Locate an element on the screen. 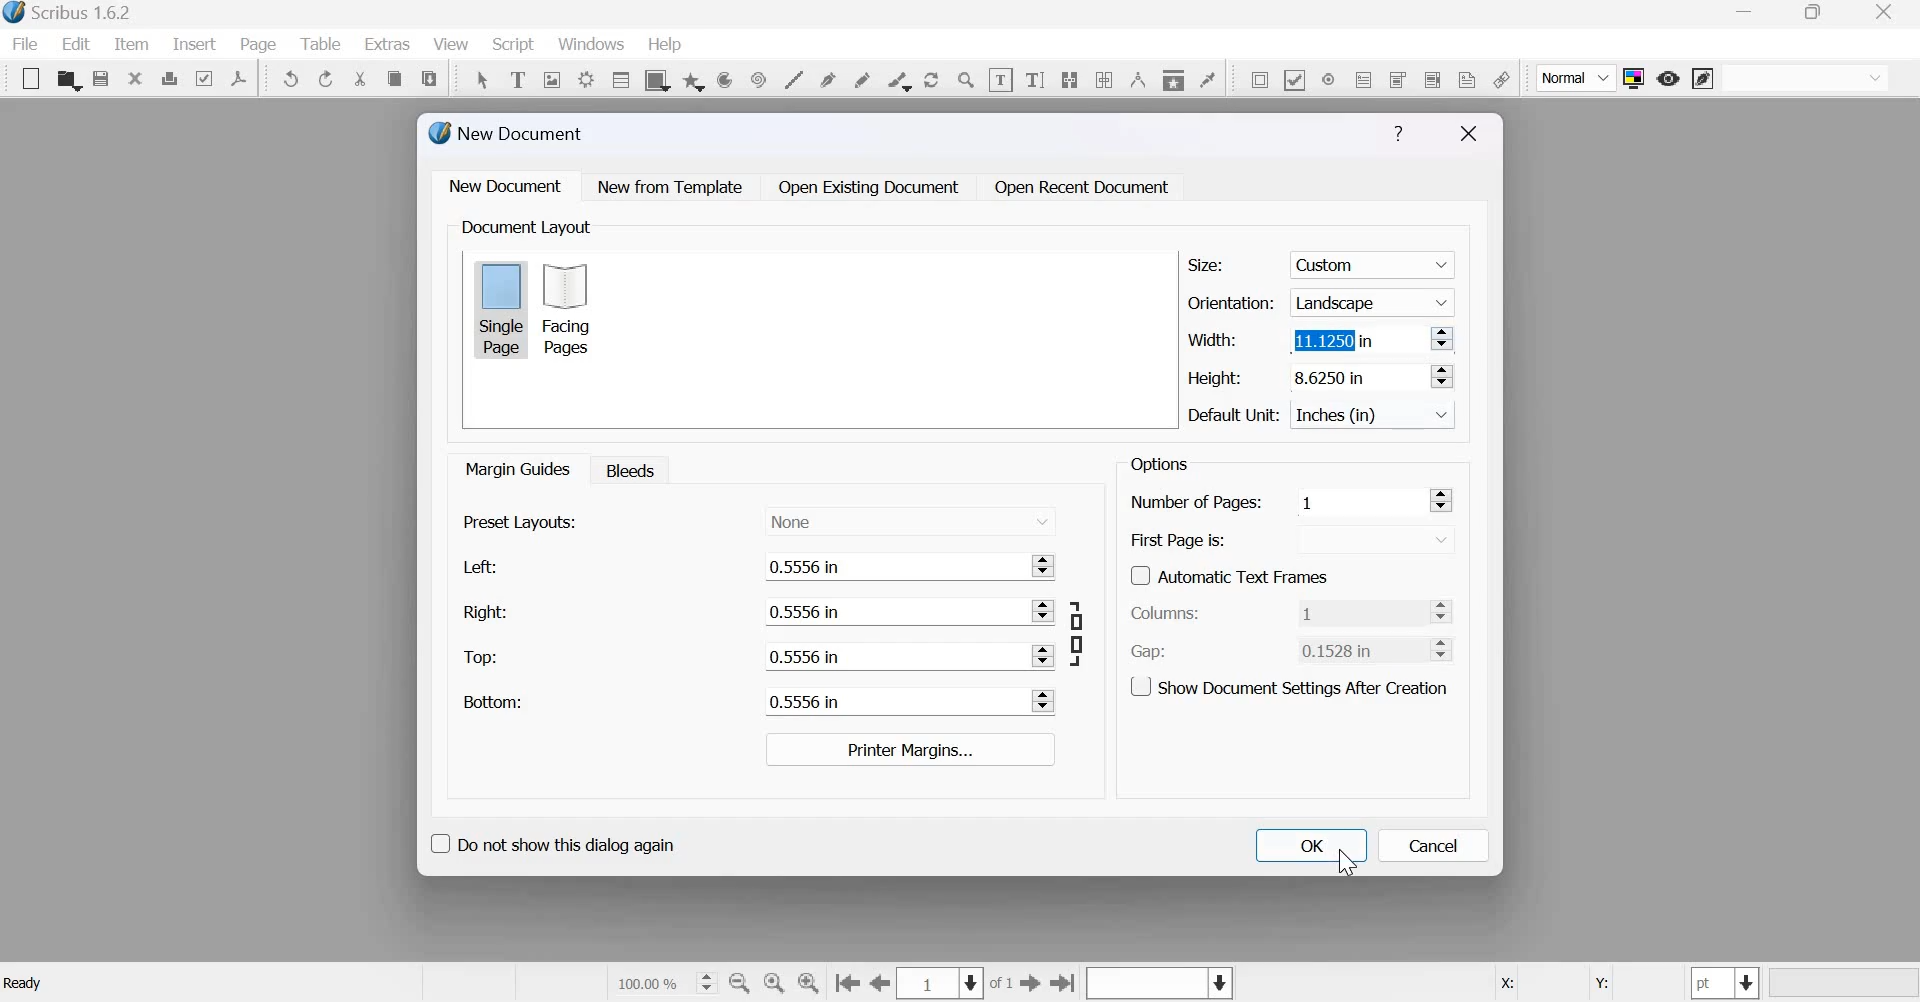  Select item is located at coordinates (482, 77).